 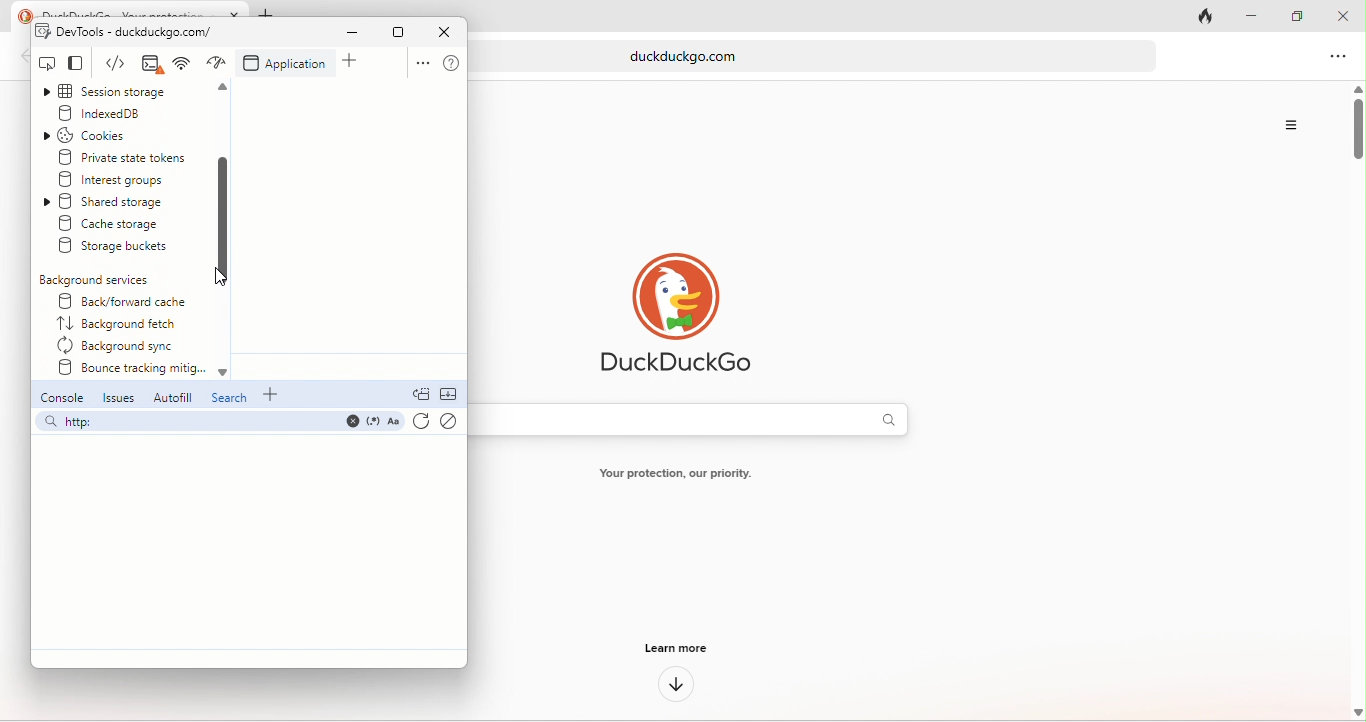 What do you see at coordinates (105, 135) in the screenshot?
I see `cookies` at bounding box center [105, 135].